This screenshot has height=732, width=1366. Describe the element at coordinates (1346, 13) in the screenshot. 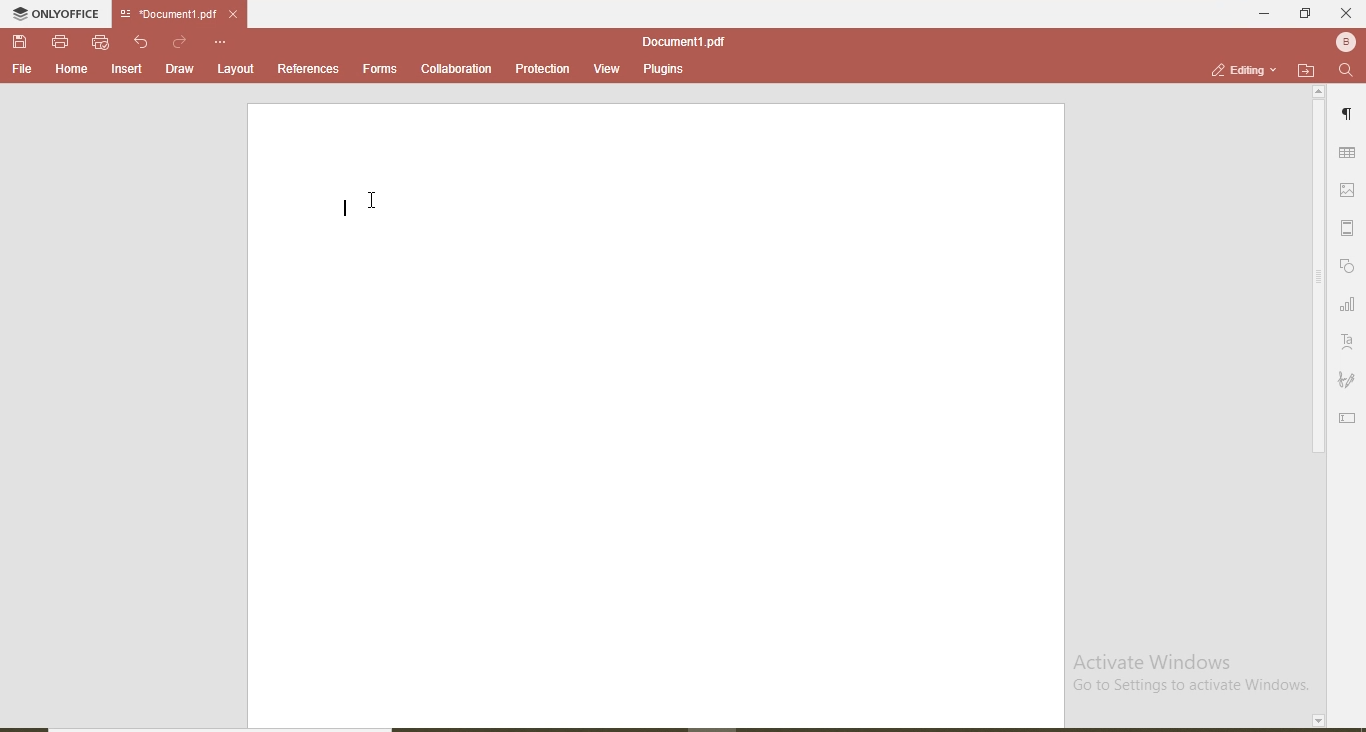

I see `close` at that location.